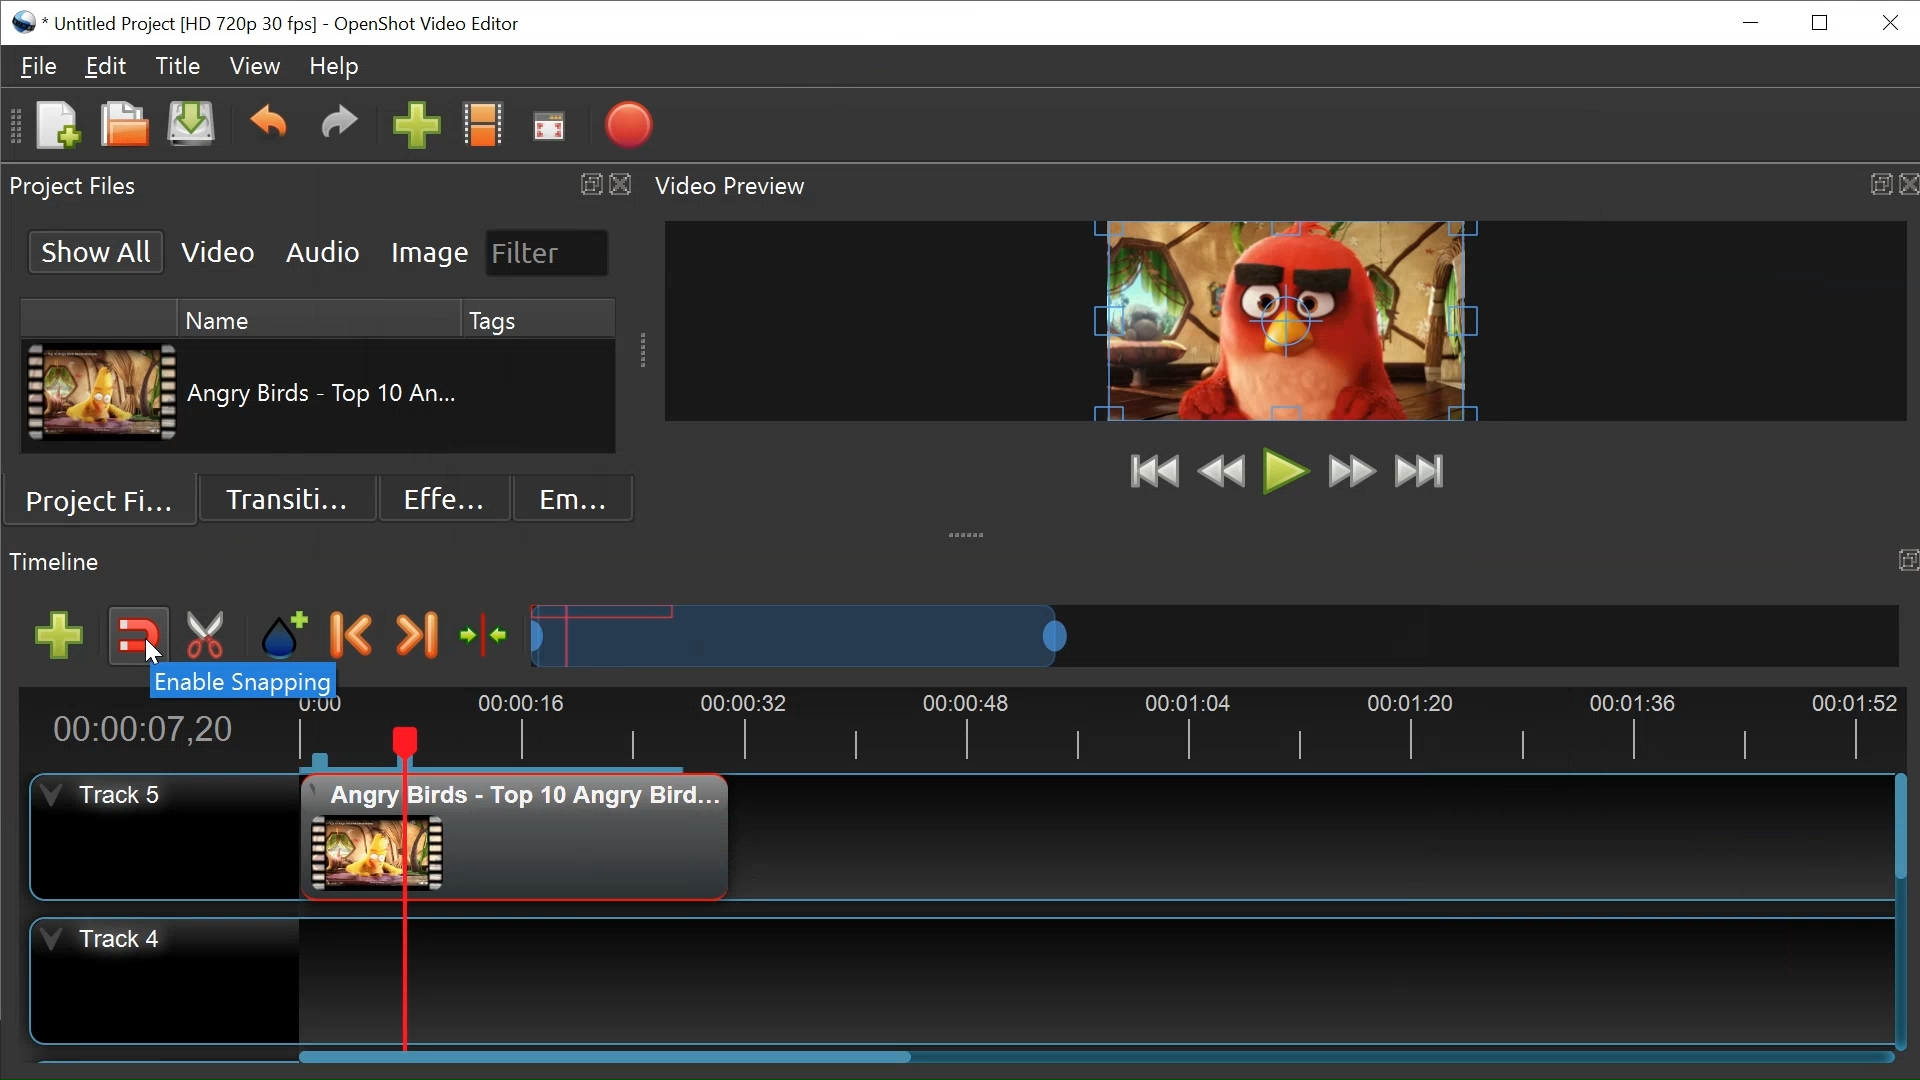 This screenshot has height=1080, width=1920. I want to click on Next Marker, so click(415, 637).